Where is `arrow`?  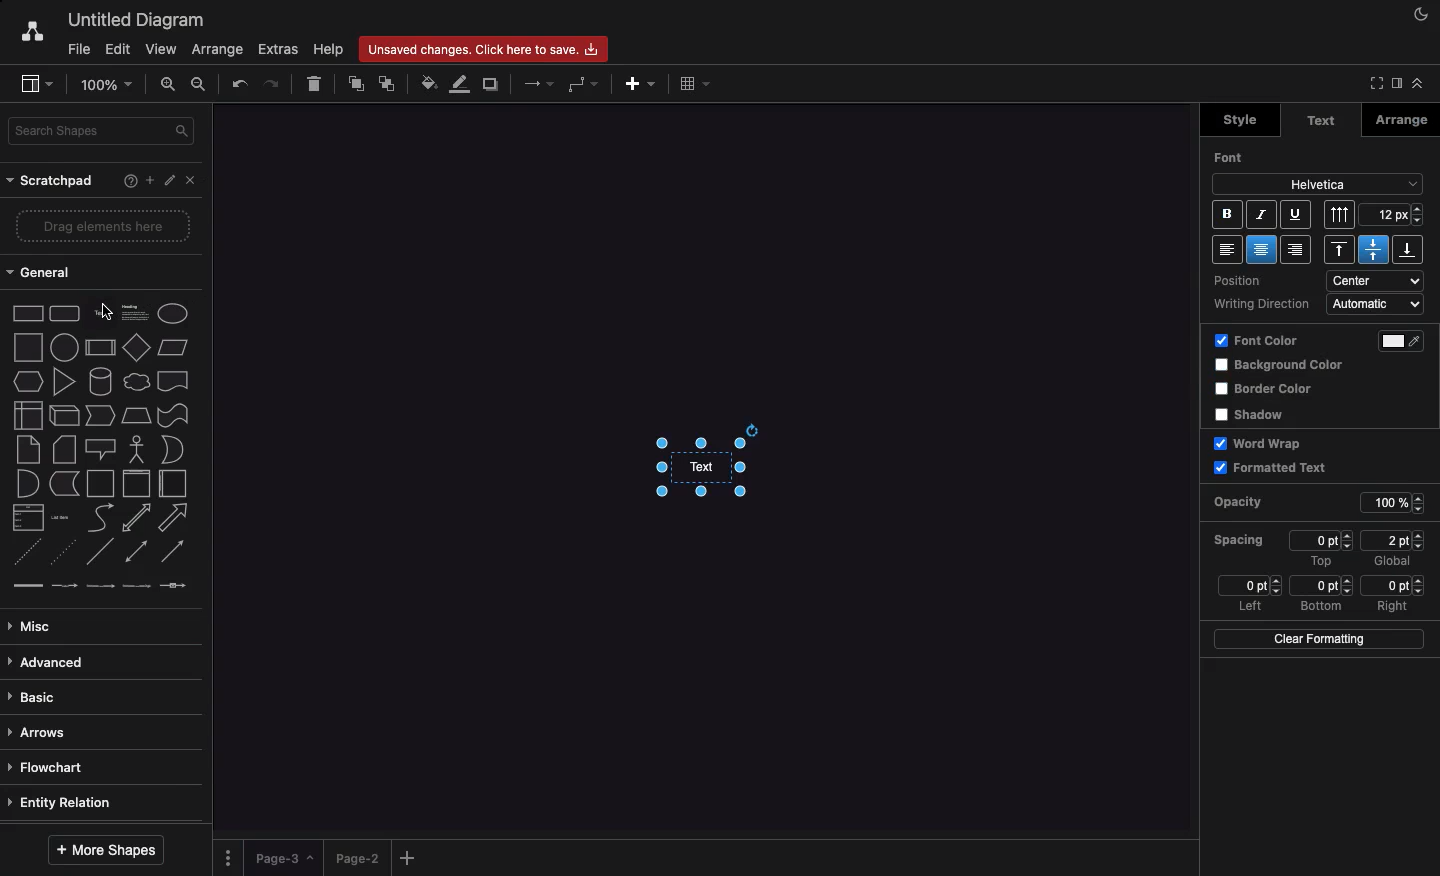
arrow is located at coordinates (174, 518).